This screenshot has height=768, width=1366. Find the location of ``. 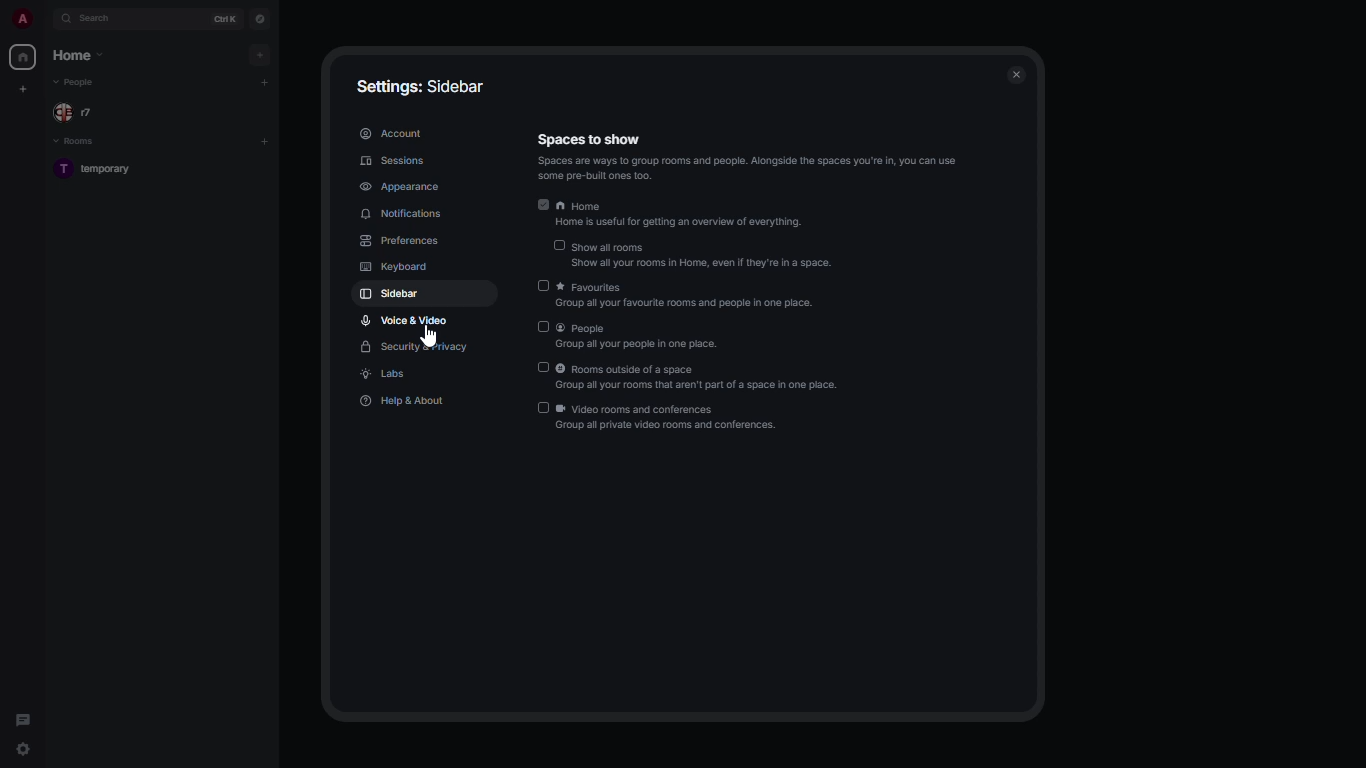

 is located at coordinates (540, 284).